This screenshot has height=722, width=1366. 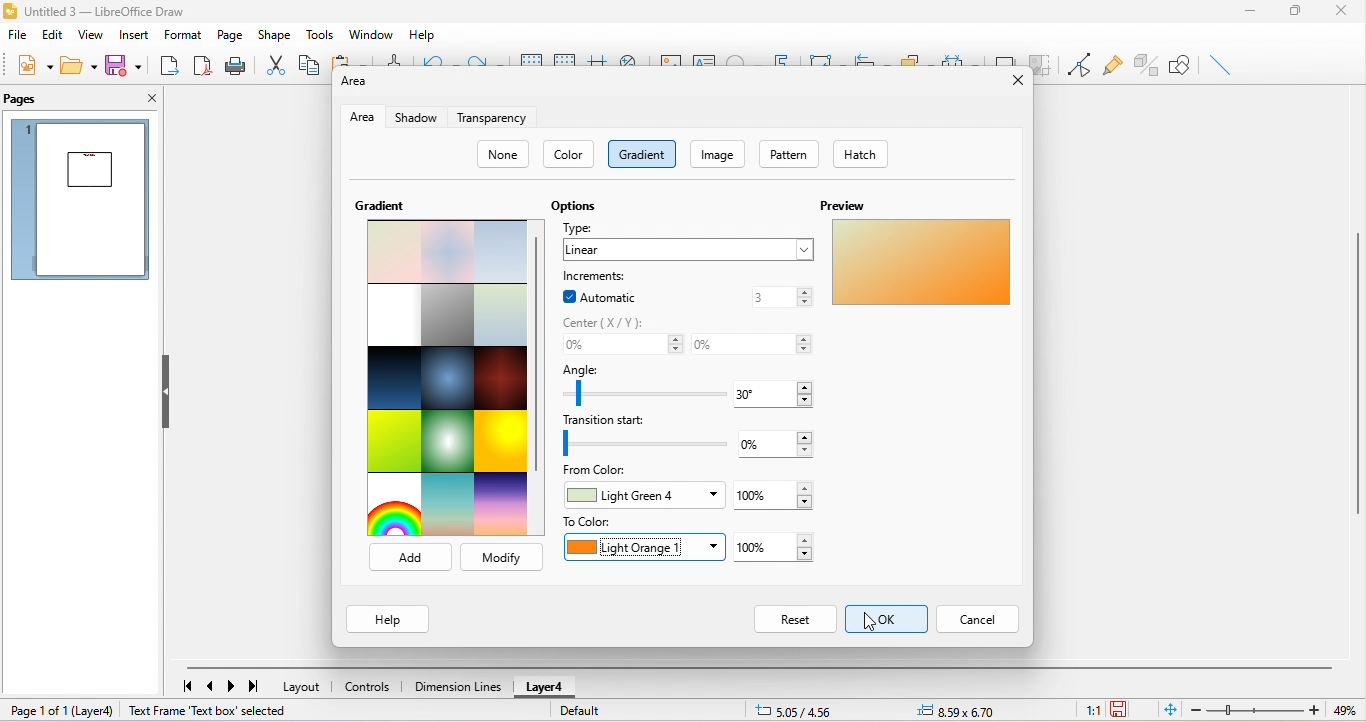 I want to click on set center x/y- 0%, so click(x=622, y=345).